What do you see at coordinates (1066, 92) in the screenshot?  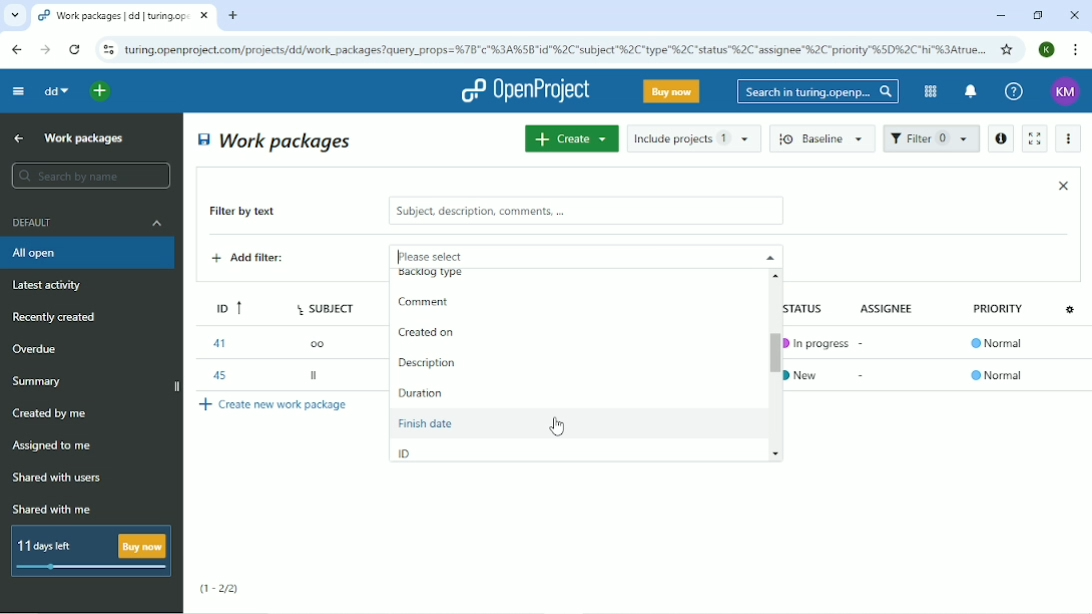 I see `Account` at bounding box center [1066, 92].